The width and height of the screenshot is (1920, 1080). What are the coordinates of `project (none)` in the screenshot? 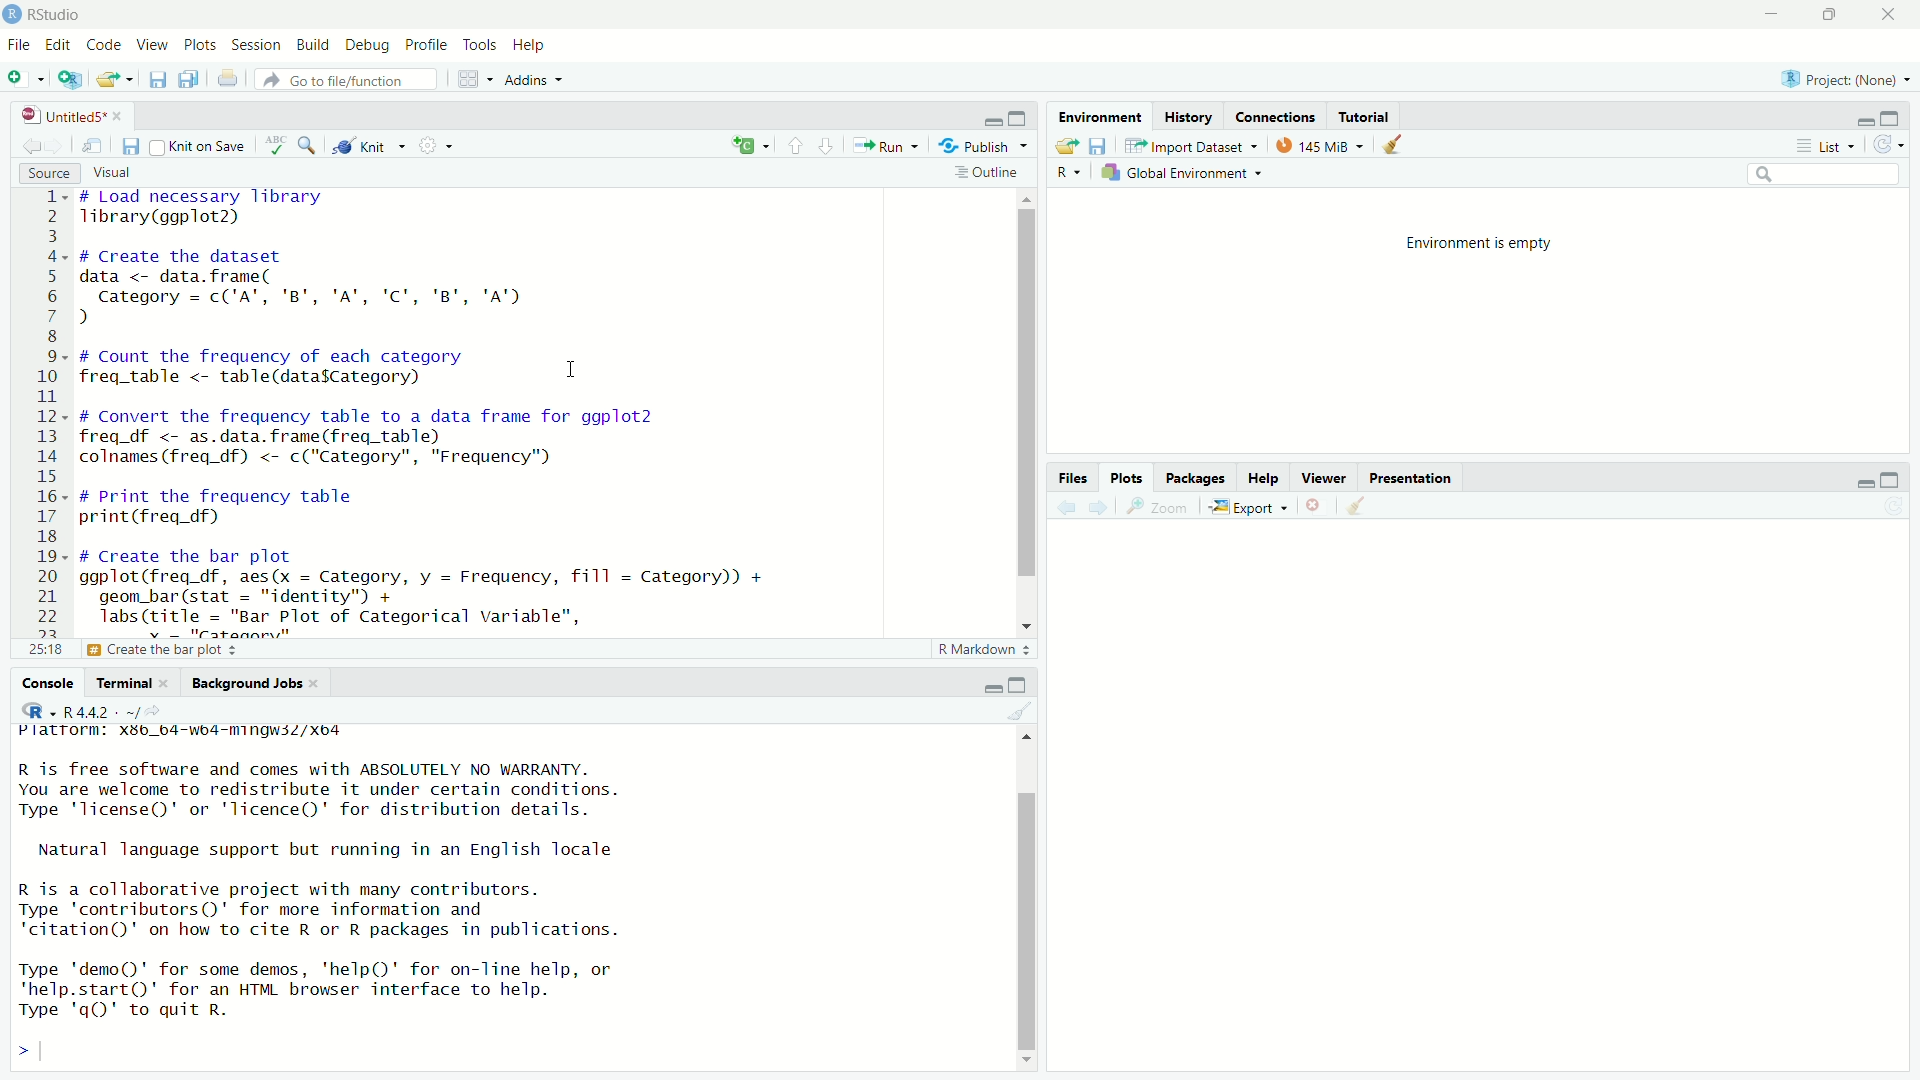 It's located at (1849, 81).